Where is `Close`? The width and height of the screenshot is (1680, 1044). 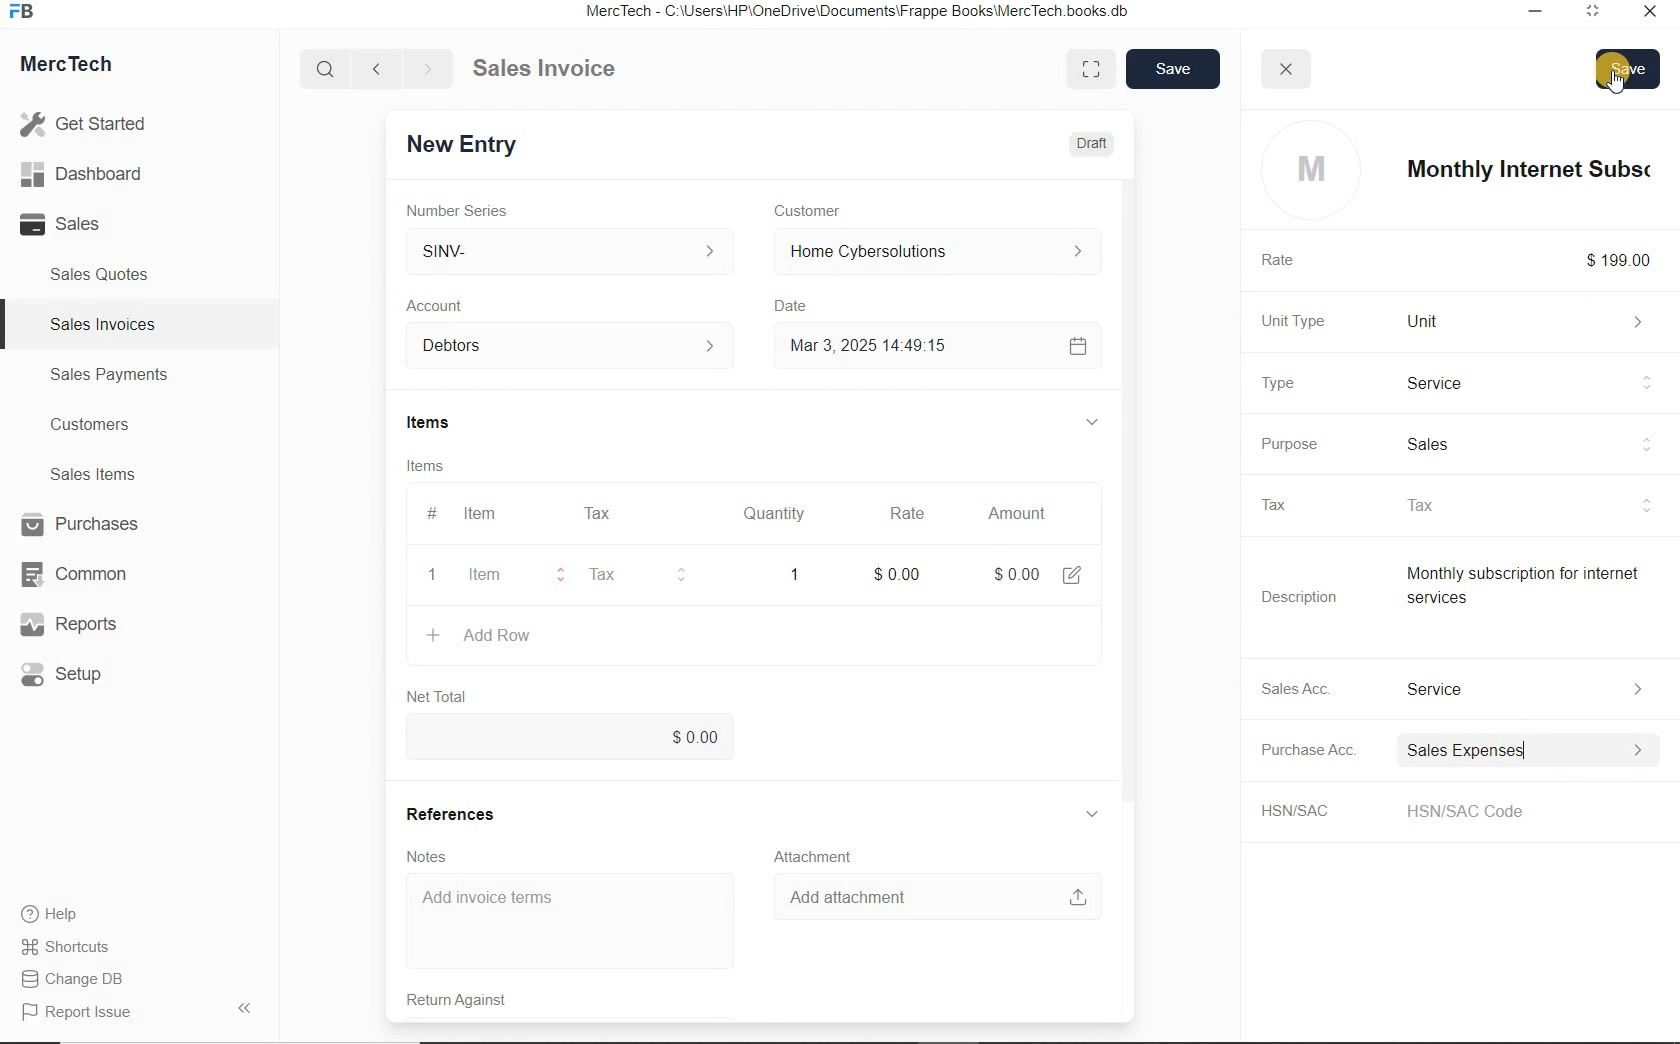
Close is located at coordinates (1634, 14).